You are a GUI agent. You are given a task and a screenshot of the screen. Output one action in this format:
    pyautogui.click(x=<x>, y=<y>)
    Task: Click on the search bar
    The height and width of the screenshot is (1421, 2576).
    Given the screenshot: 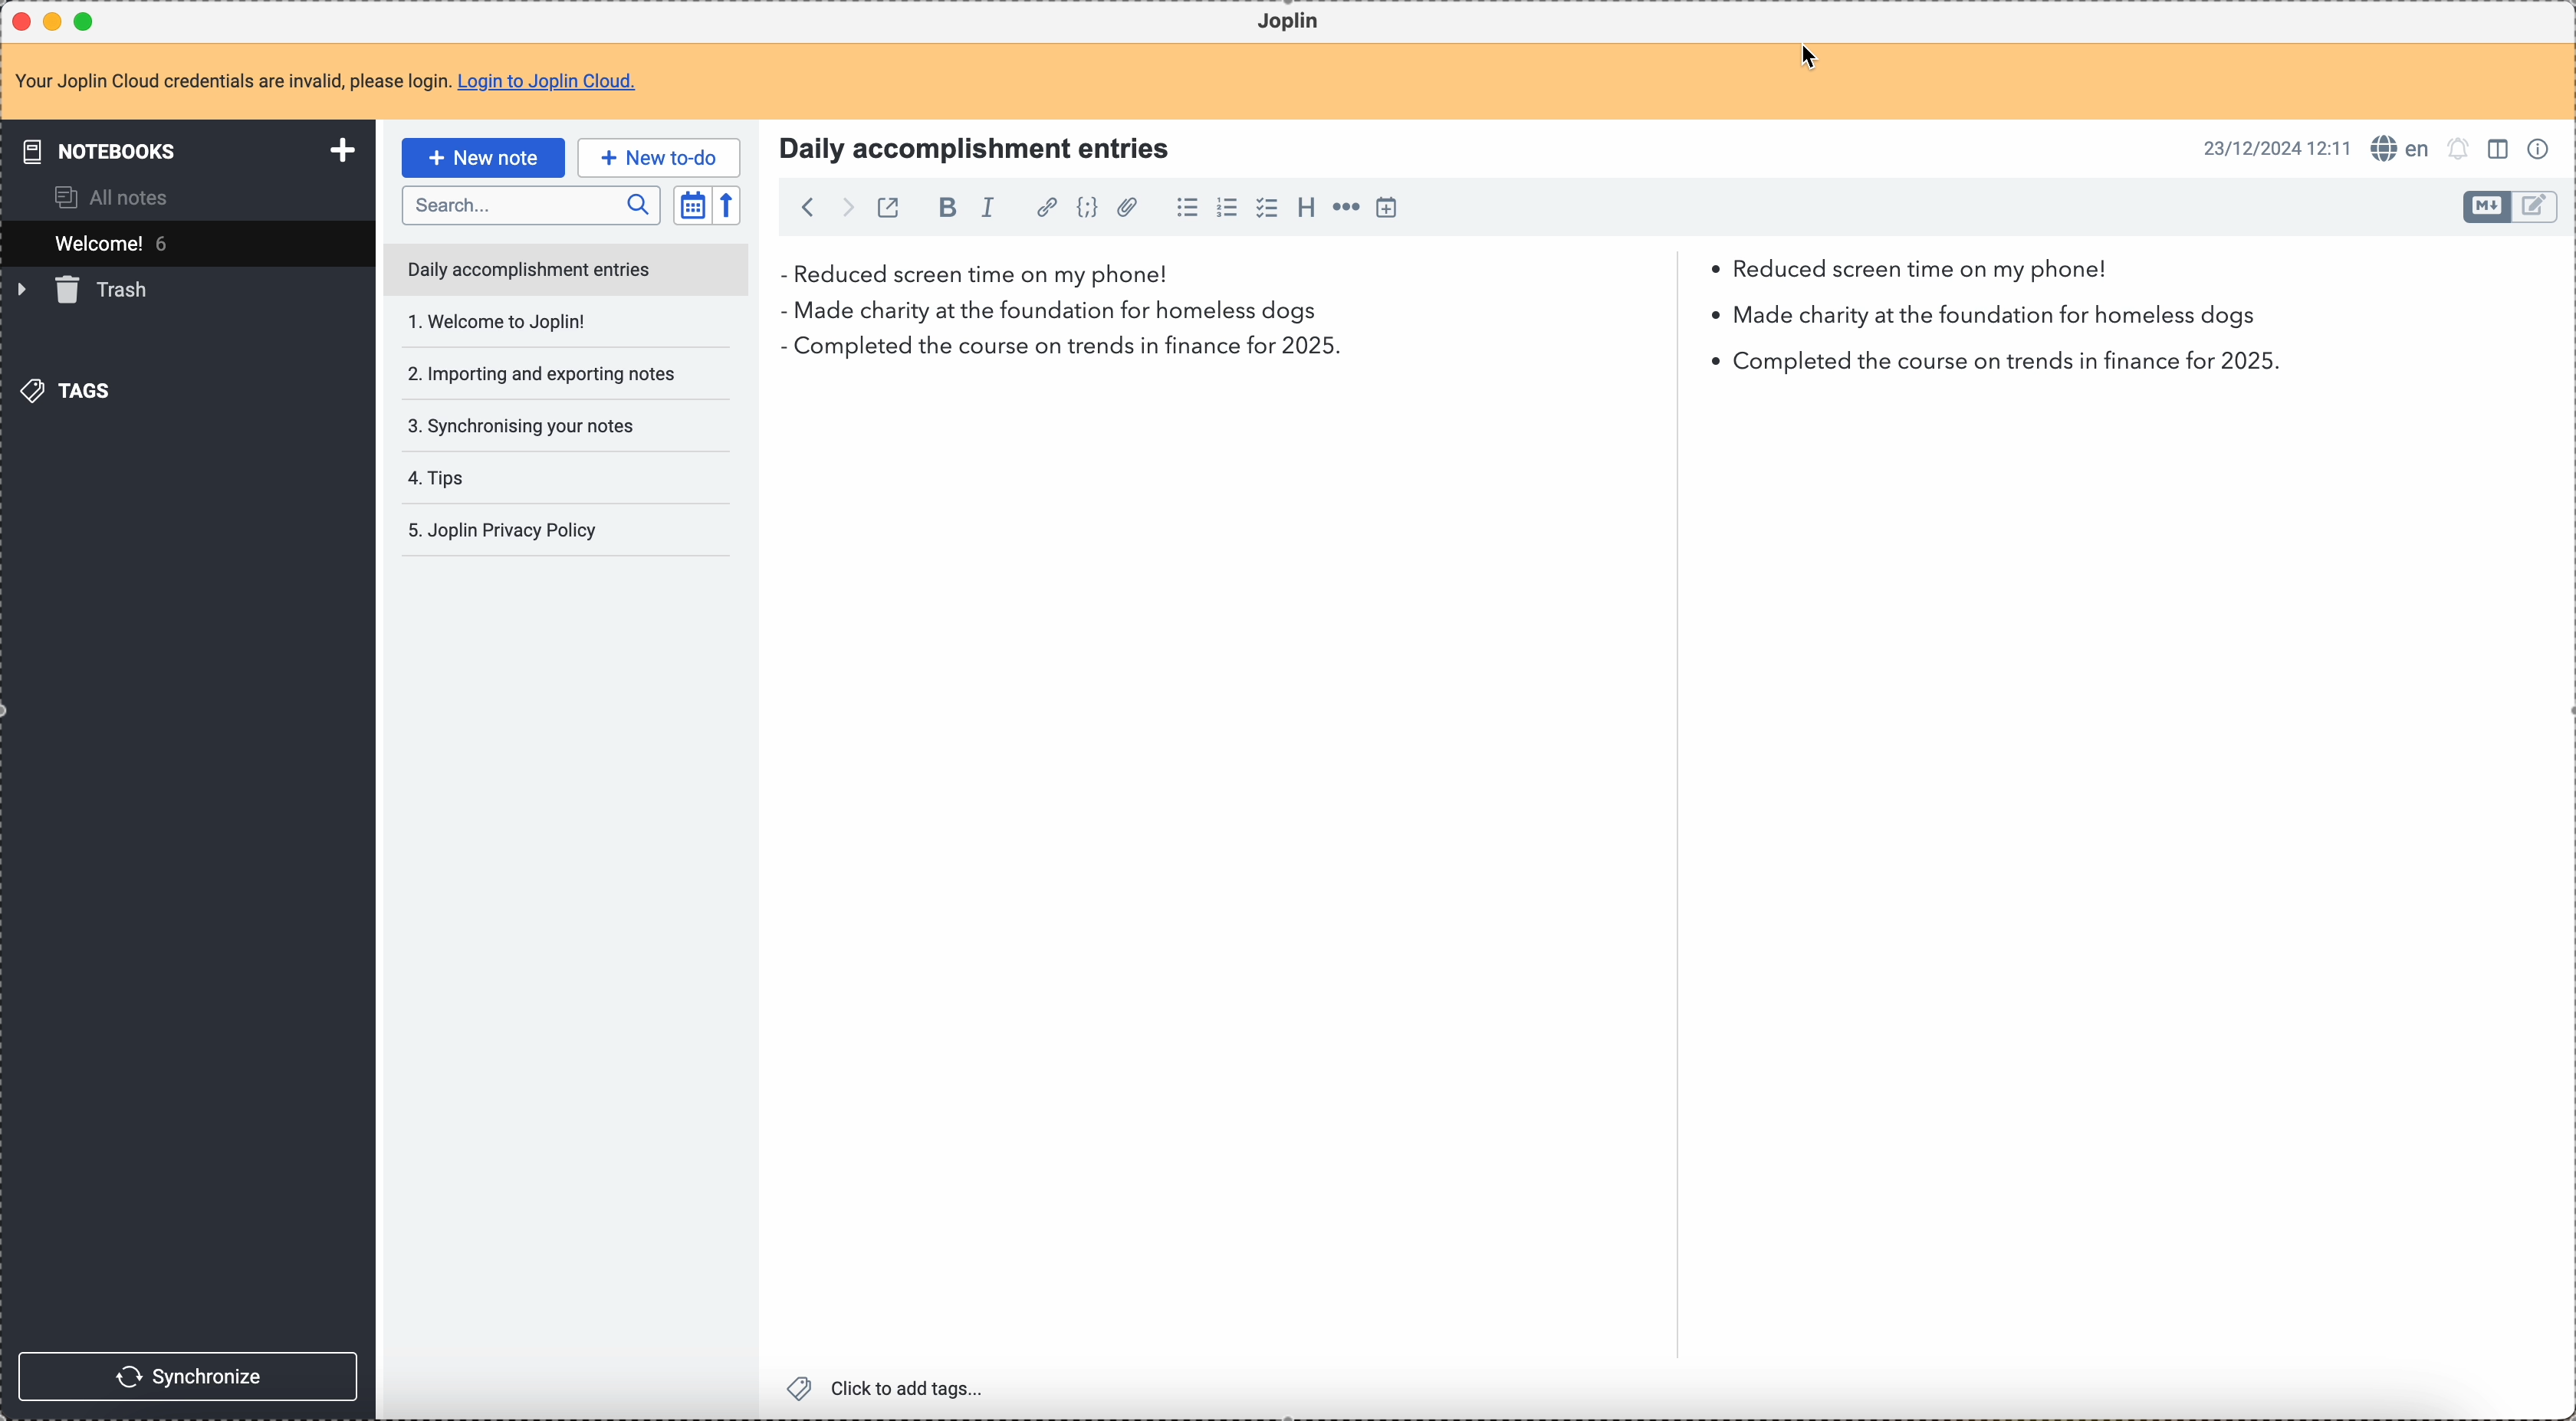 What is the action you would take?
    pyautogui.click(x=530, y=203)
    